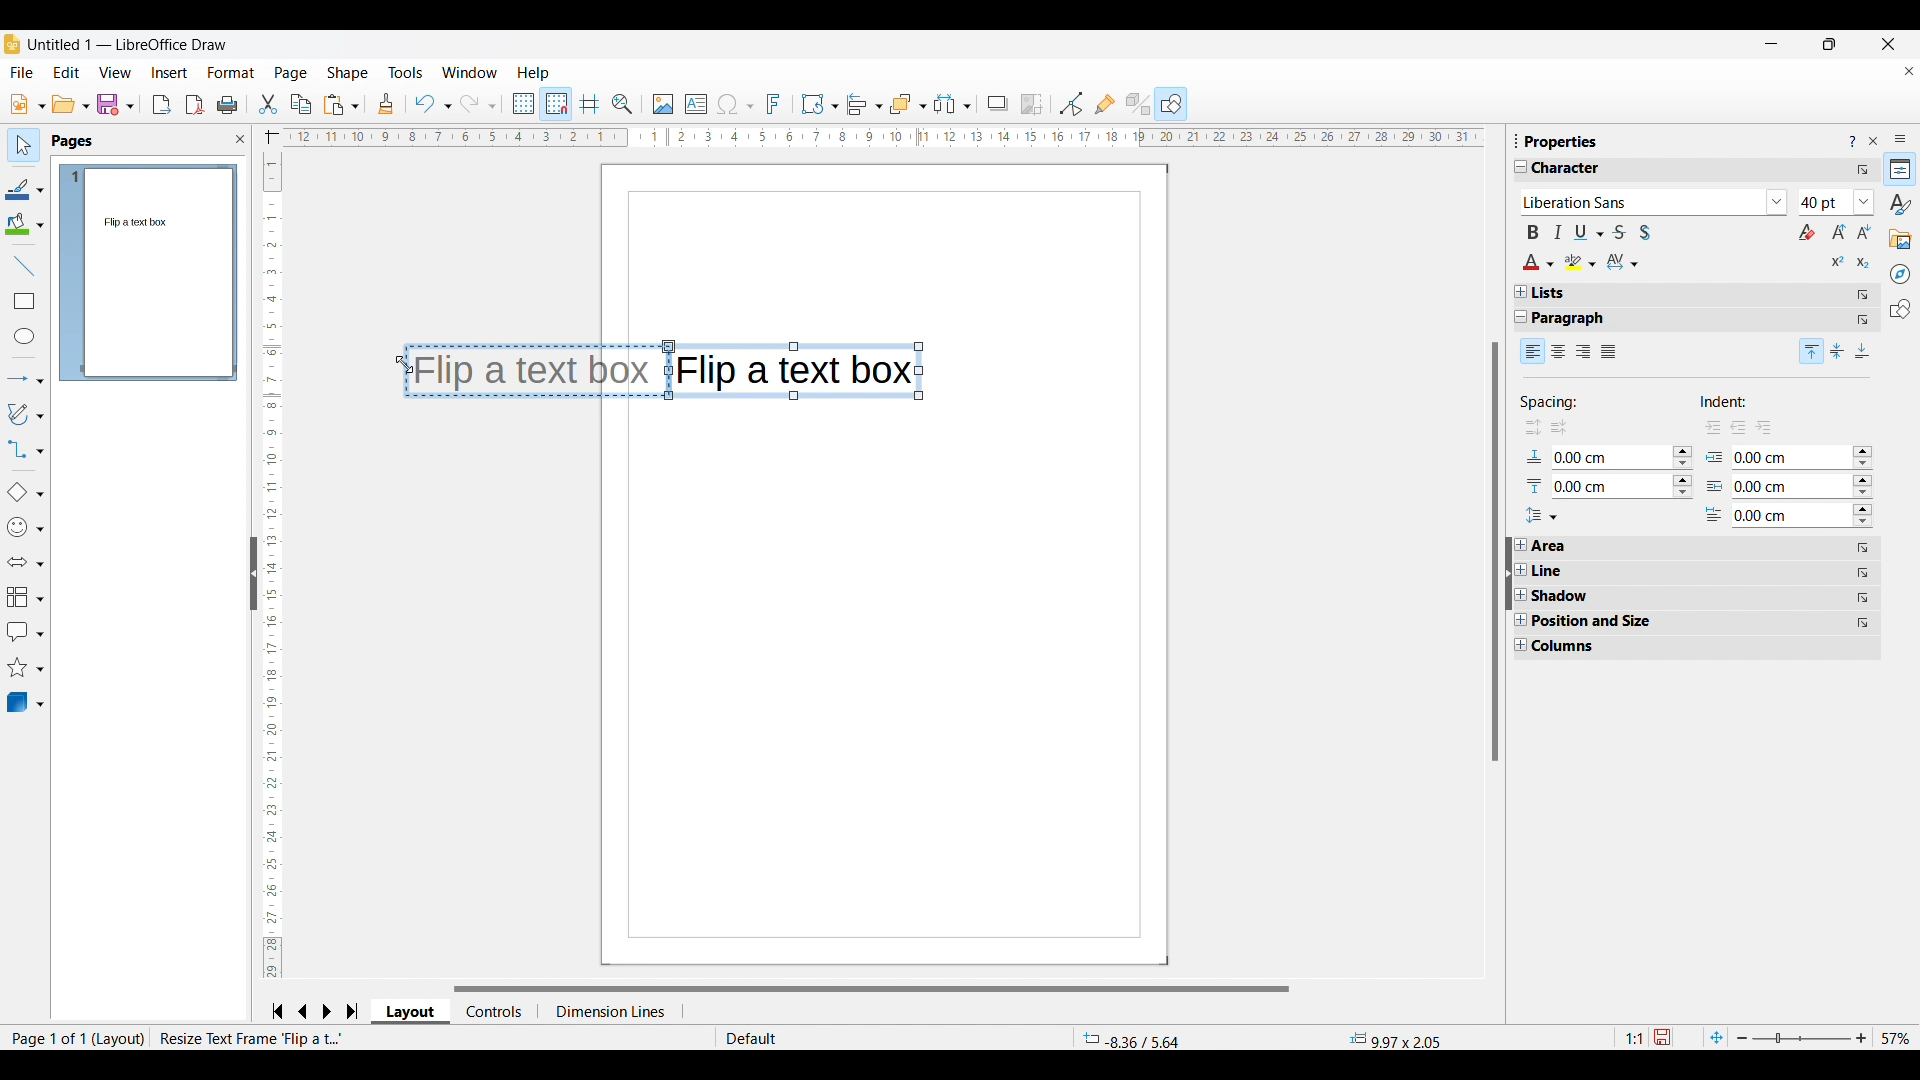 This screenshot has height=1080, width=1920. What do you see at coordinates (1645, 232) in the screenshot?
I see `Toggle shadow` at bounding box center [1645, 232].